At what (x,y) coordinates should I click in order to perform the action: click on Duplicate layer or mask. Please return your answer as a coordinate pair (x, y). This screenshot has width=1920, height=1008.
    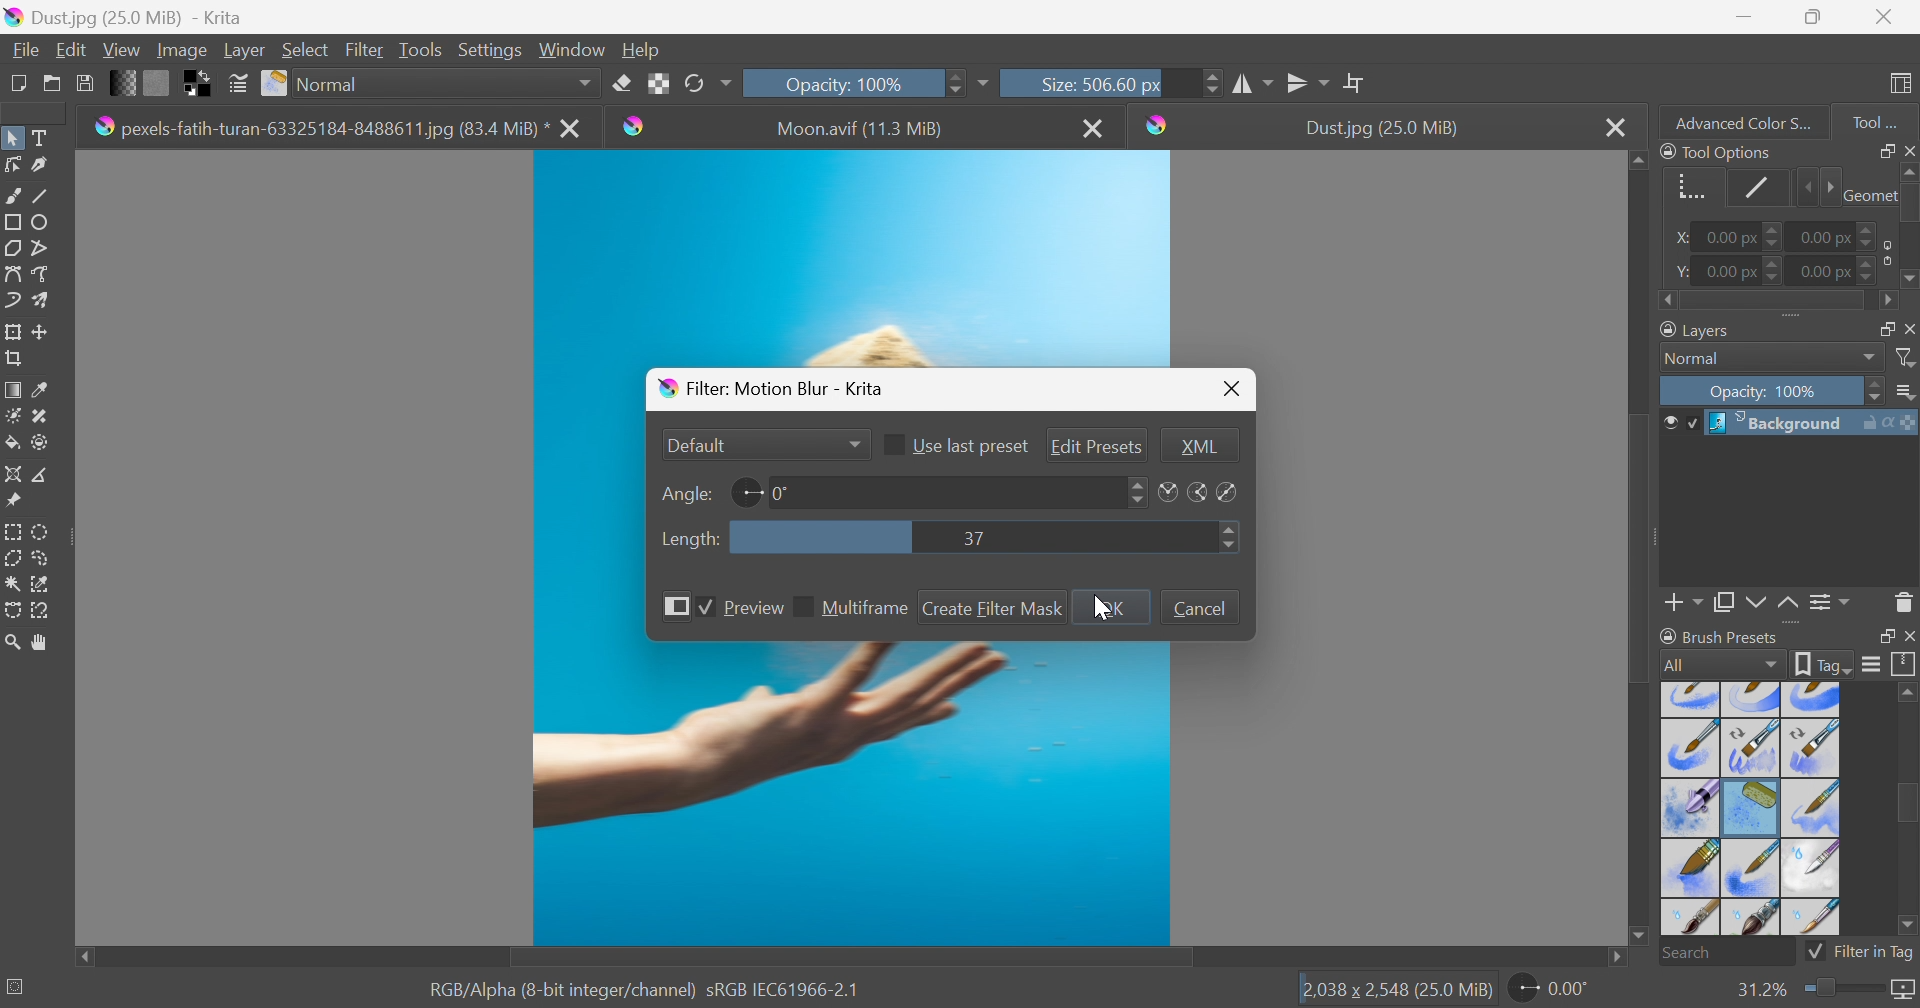
    Looking at the image, I should click on (1753, 605).